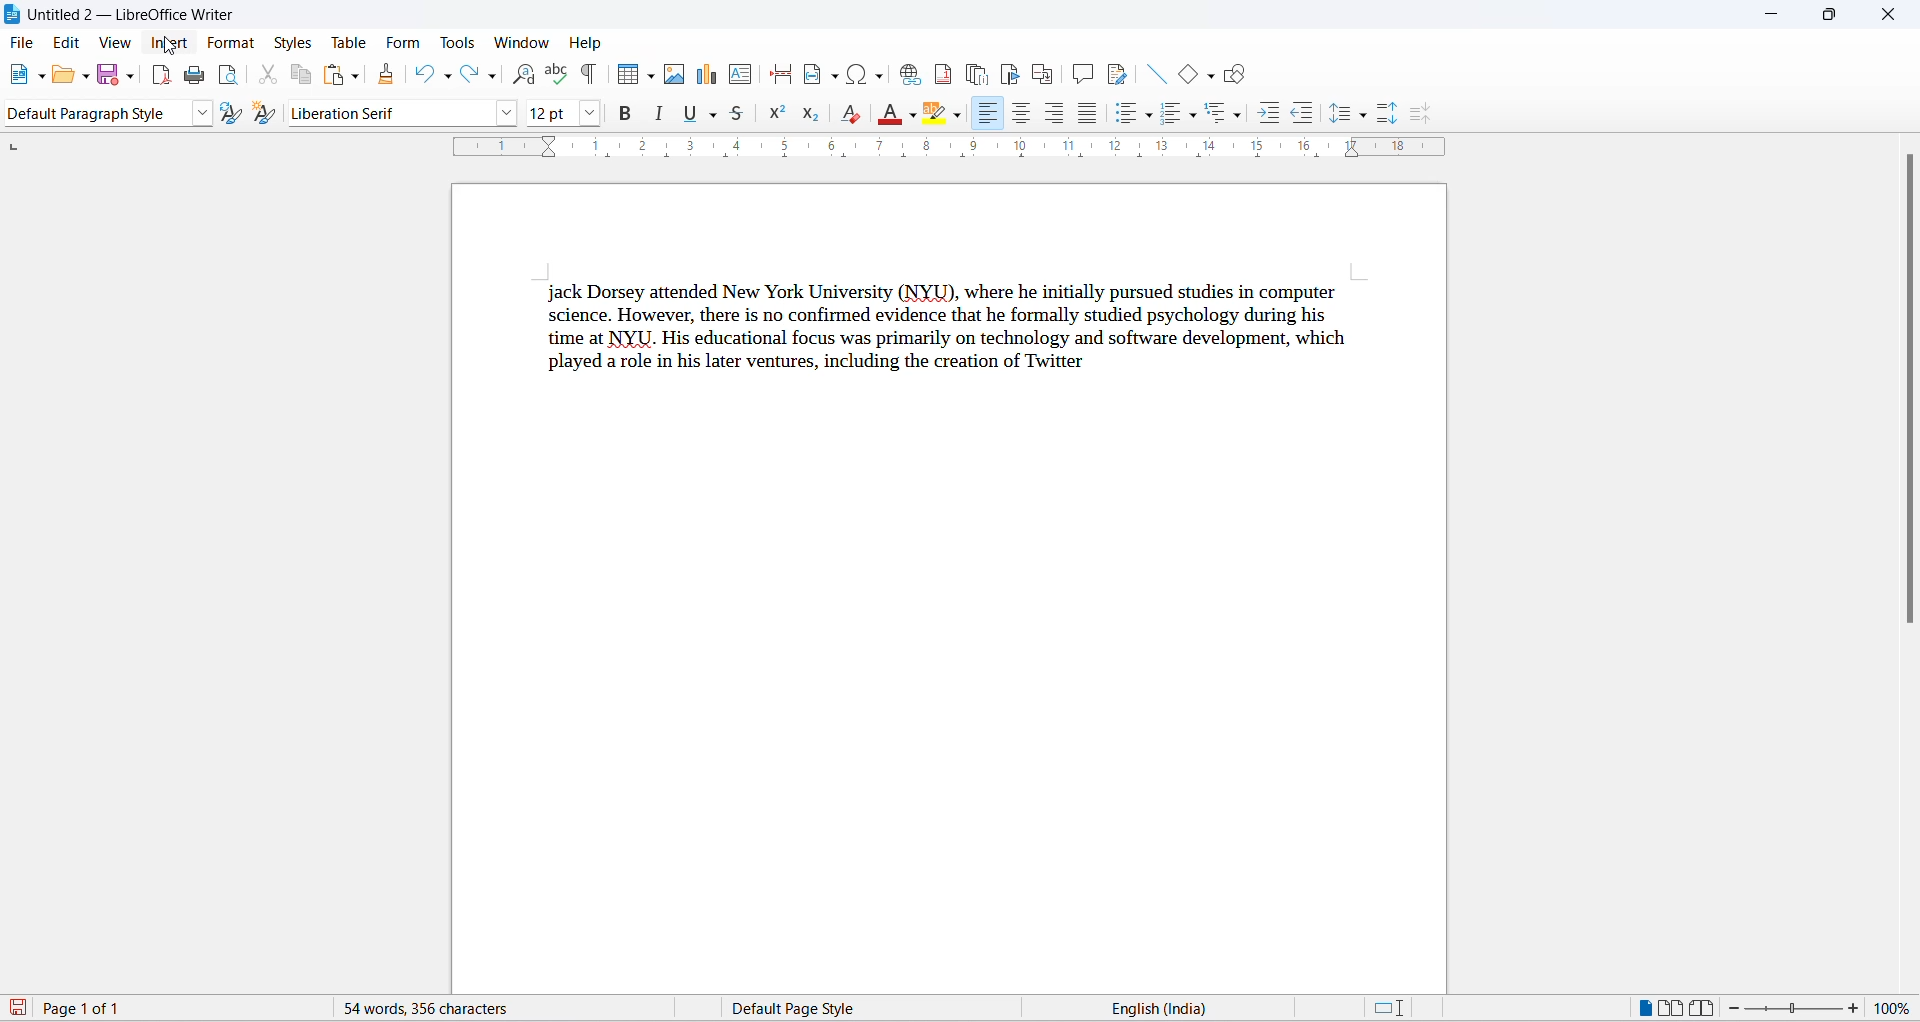 This screenshot has width=1920, height=1022. Describe the element at coordinates (131, 74) in the screenshot. I see `save options` at that location.